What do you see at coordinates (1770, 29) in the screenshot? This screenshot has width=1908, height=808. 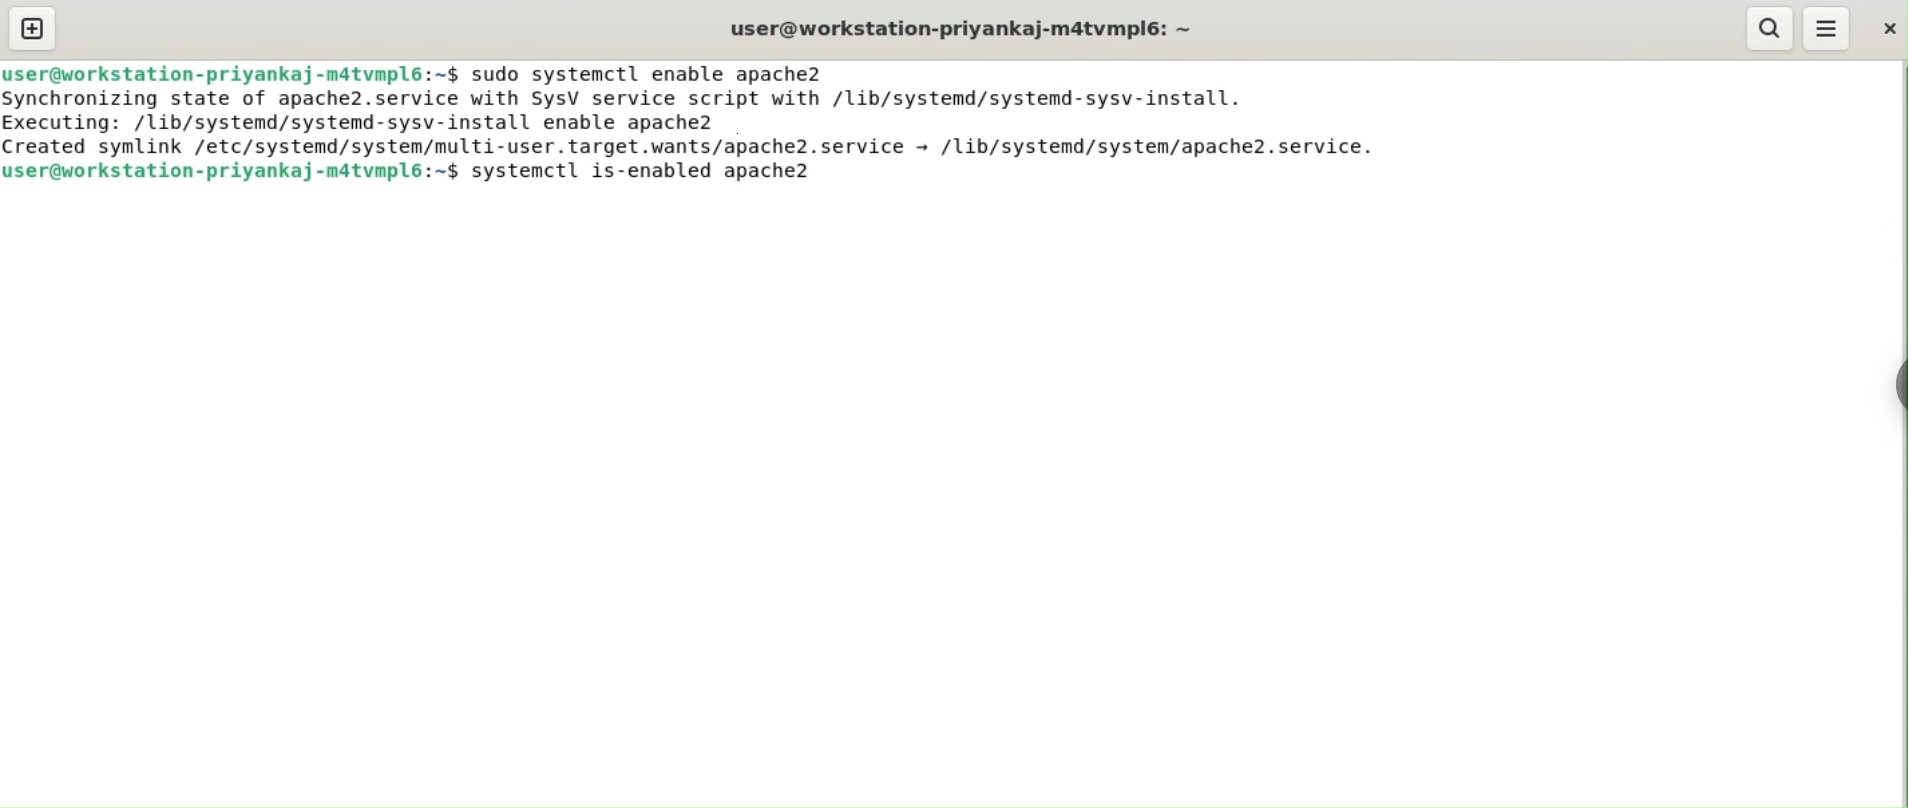 I see `search` at bounding box center [1770, 29].